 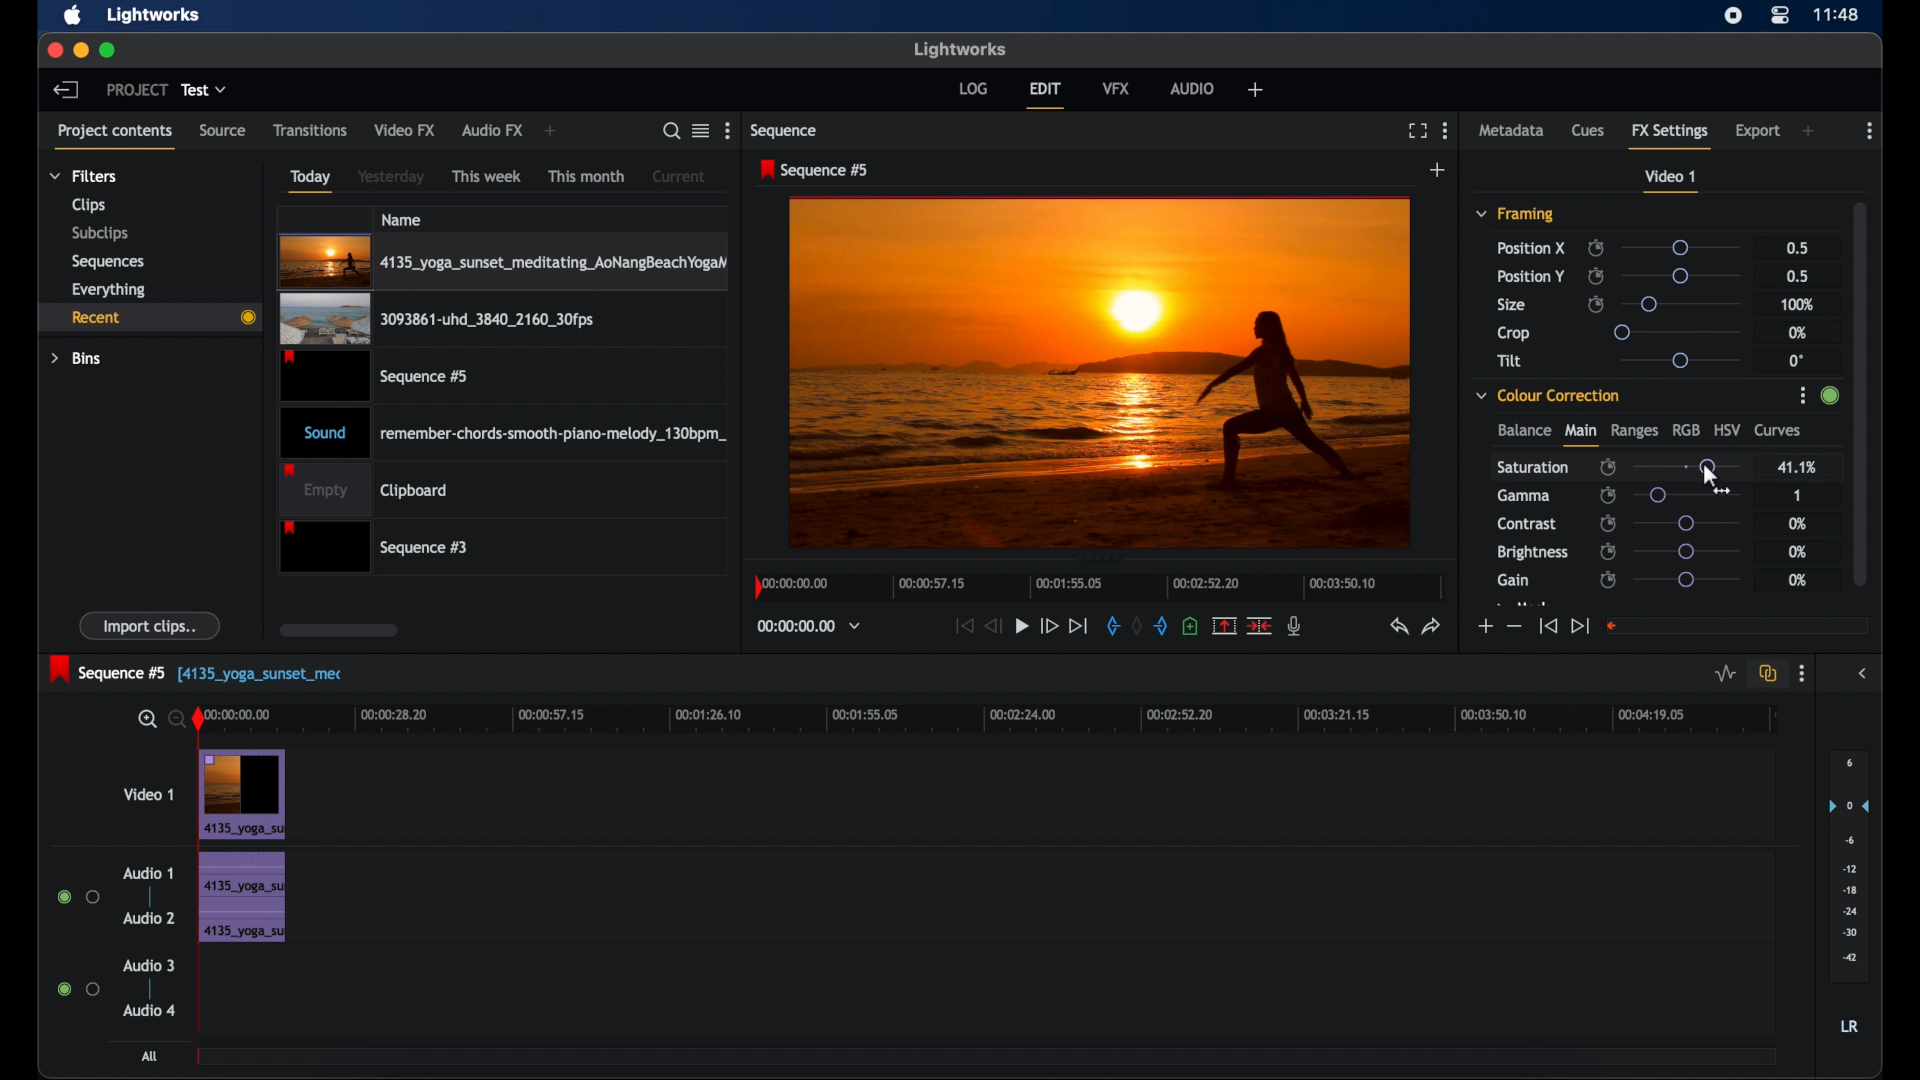 What do you see at coordinates (1608, 551) in the screenshot?
I see `enable/disable keyframes` at bounding box center [1608, 551].